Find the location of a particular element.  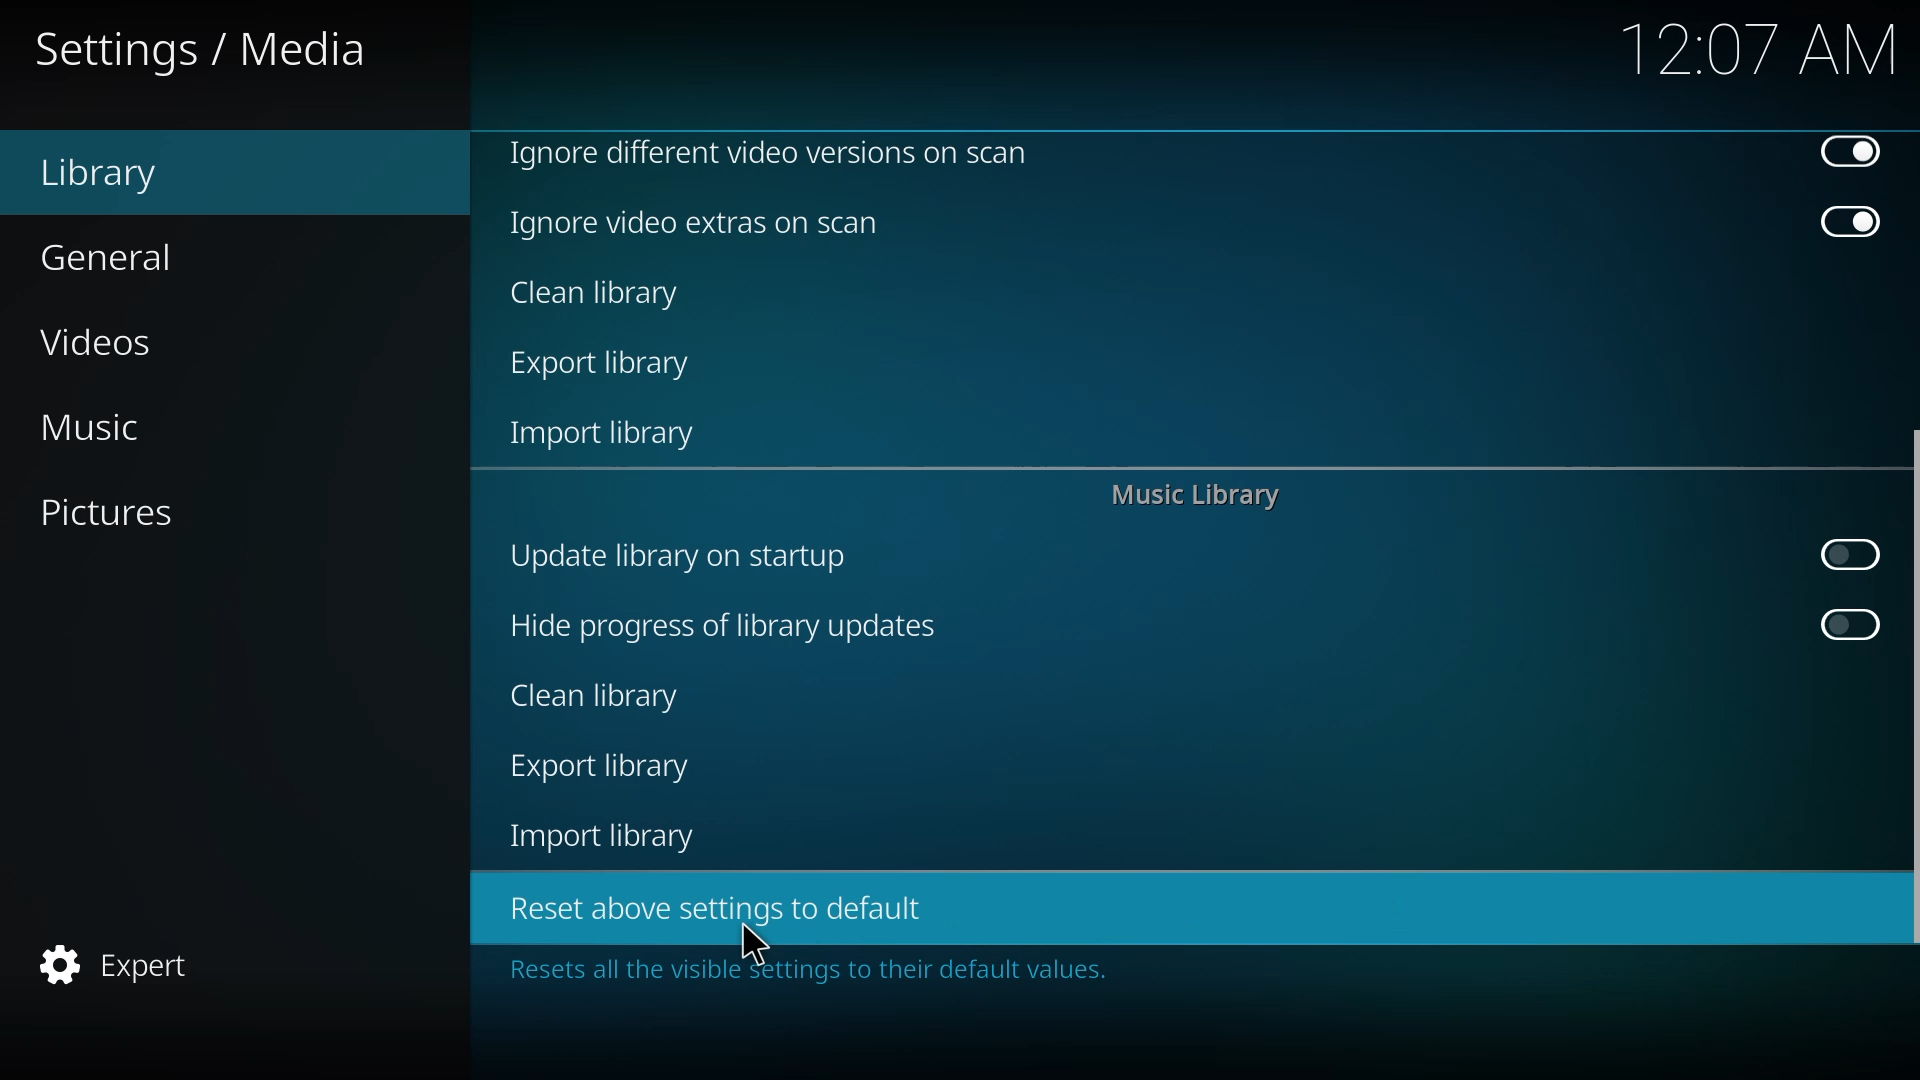

hide progress is located at coordinates (721, 626).